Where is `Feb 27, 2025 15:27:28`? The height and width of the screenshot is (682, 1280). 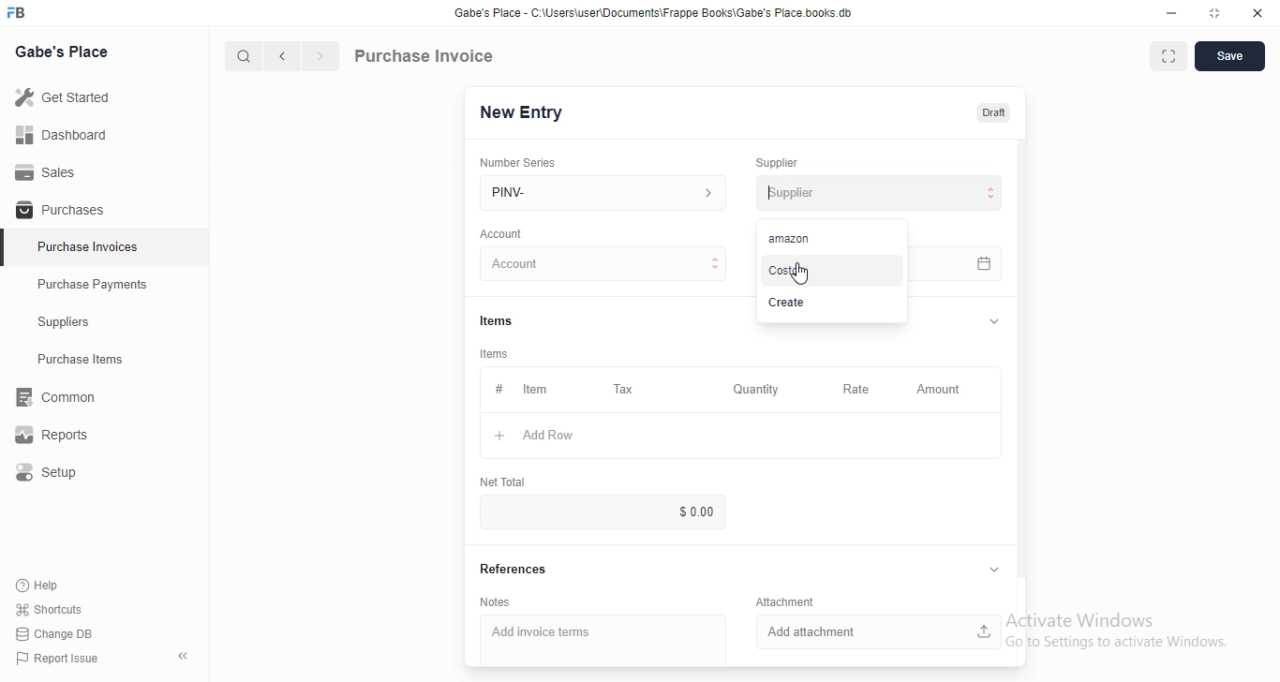 Feb 27, 2025 15:27:28 is located at coordinates (956, 263).